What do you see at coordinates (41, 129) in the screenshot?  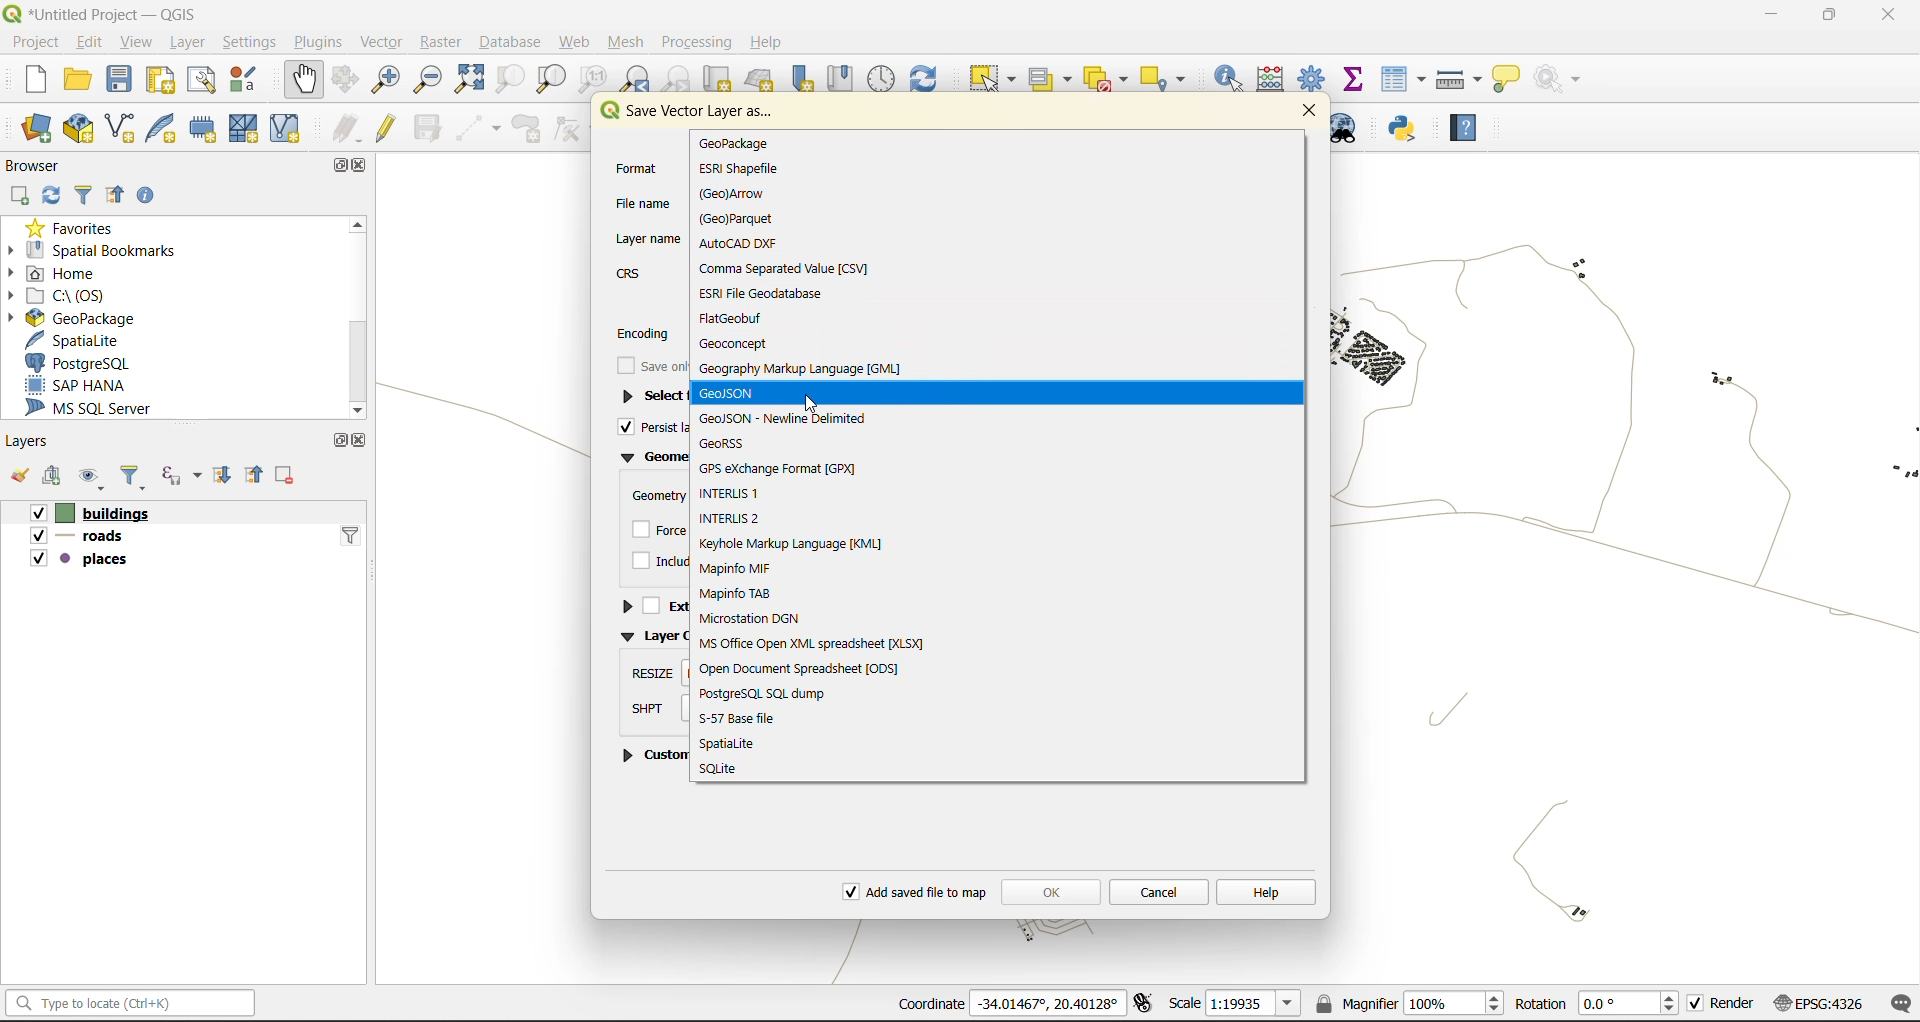 I see `open data source manager` at bounding box center [41, 129].